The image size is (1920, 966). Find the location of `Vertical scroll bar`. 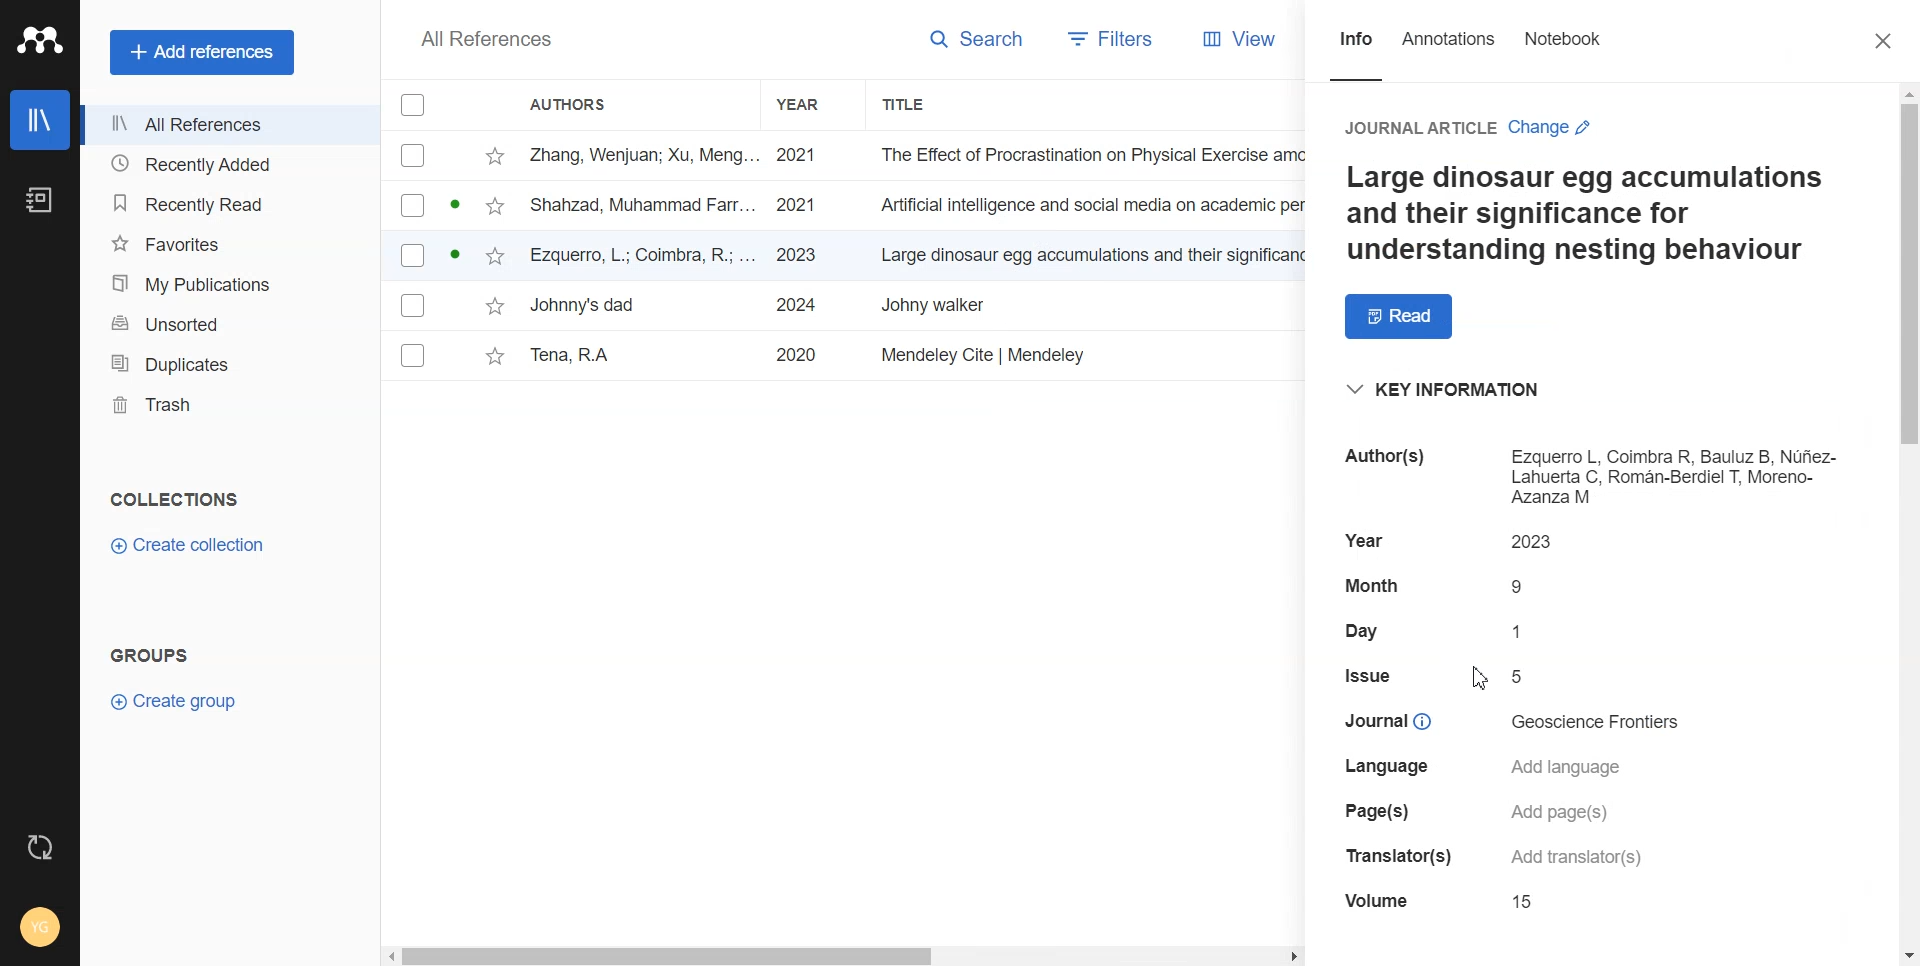

Vertical scroll bar is located at coordinates (1908, 522).